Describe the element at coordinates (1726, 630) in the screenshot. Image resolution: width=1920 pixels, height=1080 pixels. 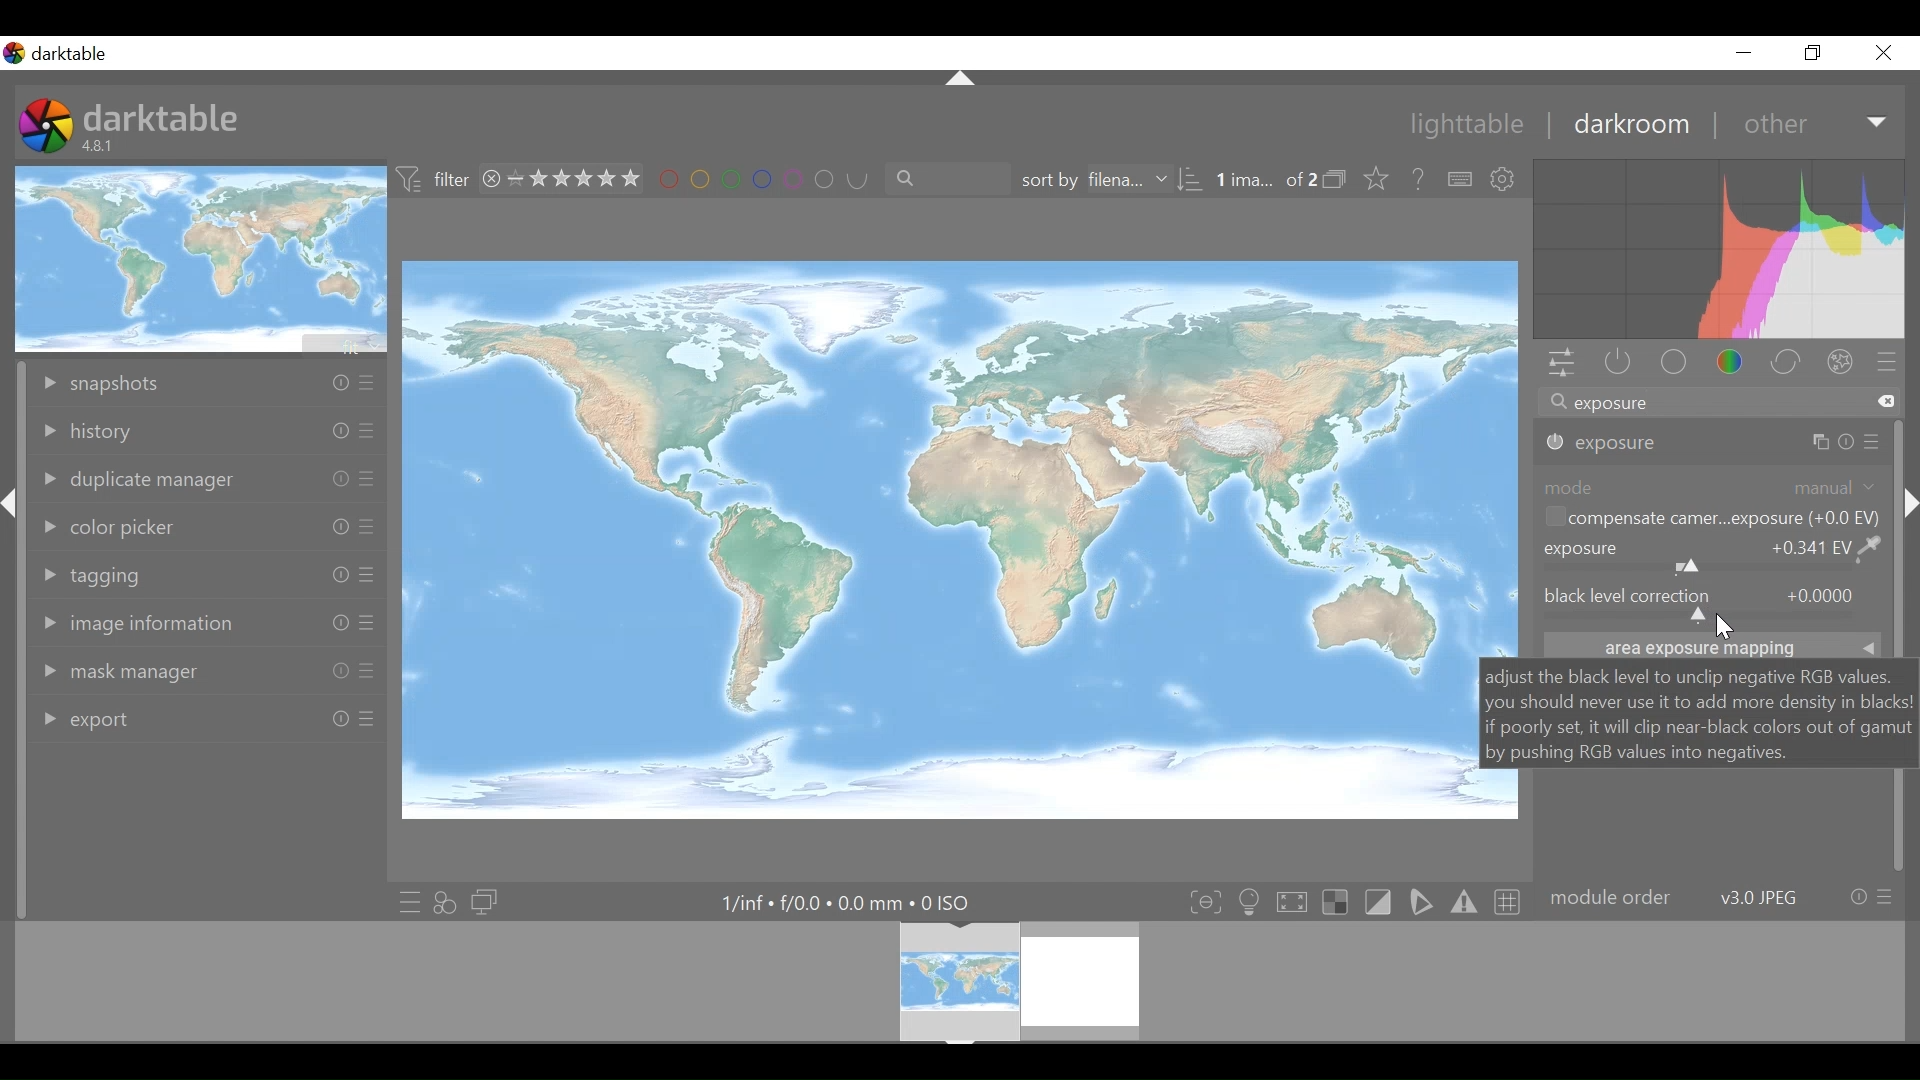
I see `cursor` at that location.